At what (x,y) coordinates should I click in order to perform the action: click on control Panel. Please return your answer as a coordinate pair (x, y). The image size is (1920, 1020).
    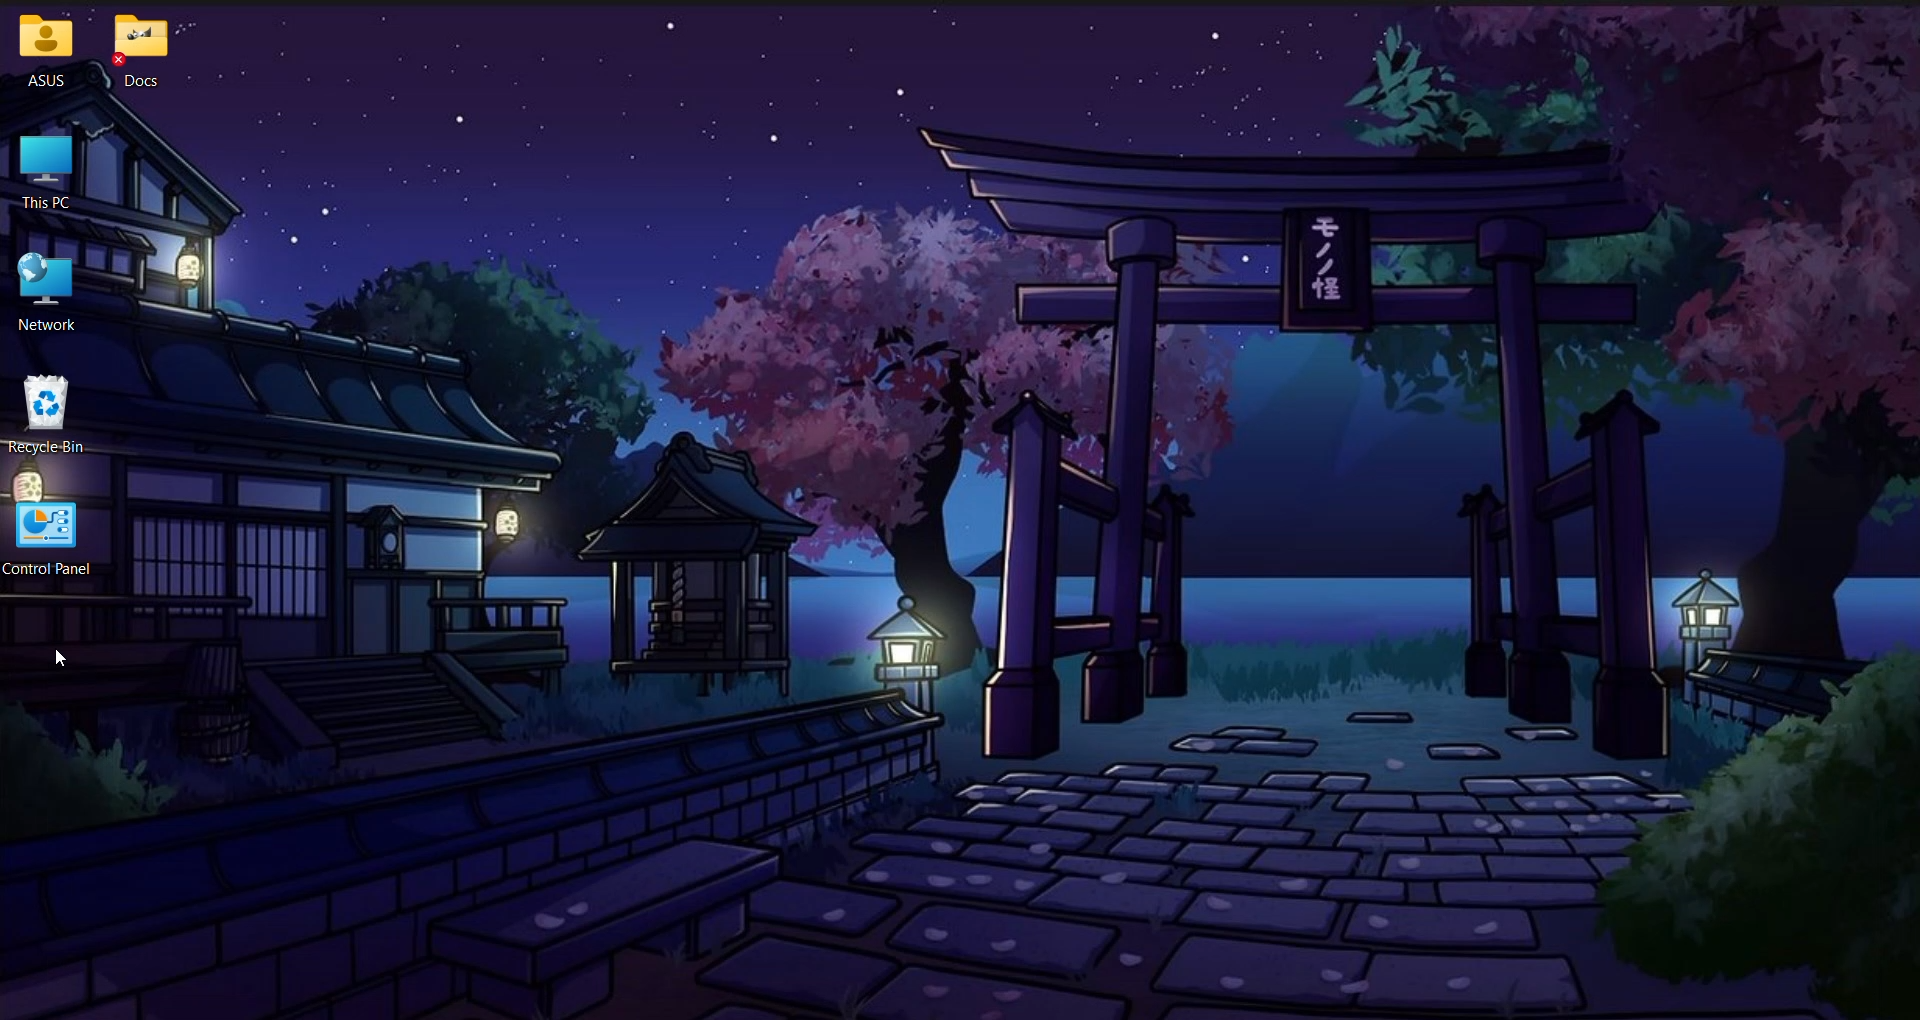
    Looking at the image, I should click on (58, 537).